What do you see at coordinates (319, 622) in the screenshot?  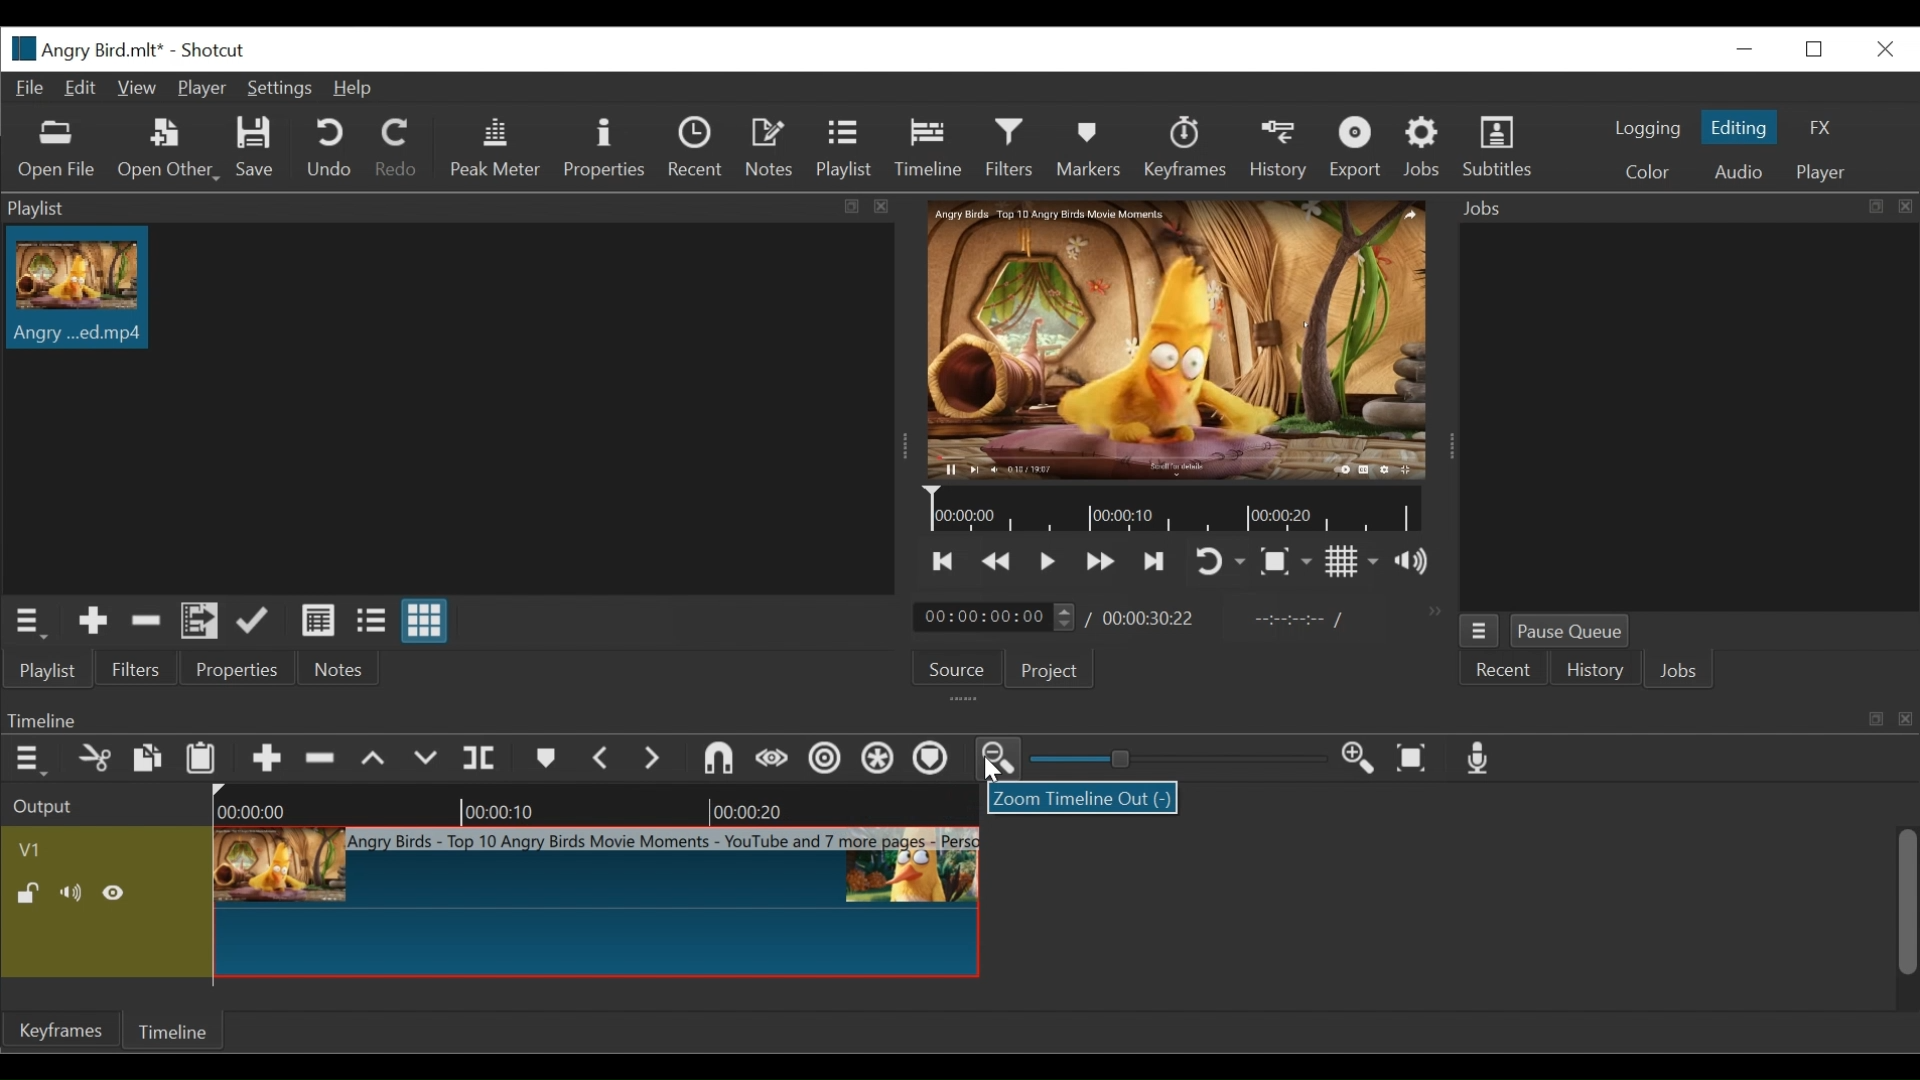 I see `View as detail` at bounding box center [319, 622].